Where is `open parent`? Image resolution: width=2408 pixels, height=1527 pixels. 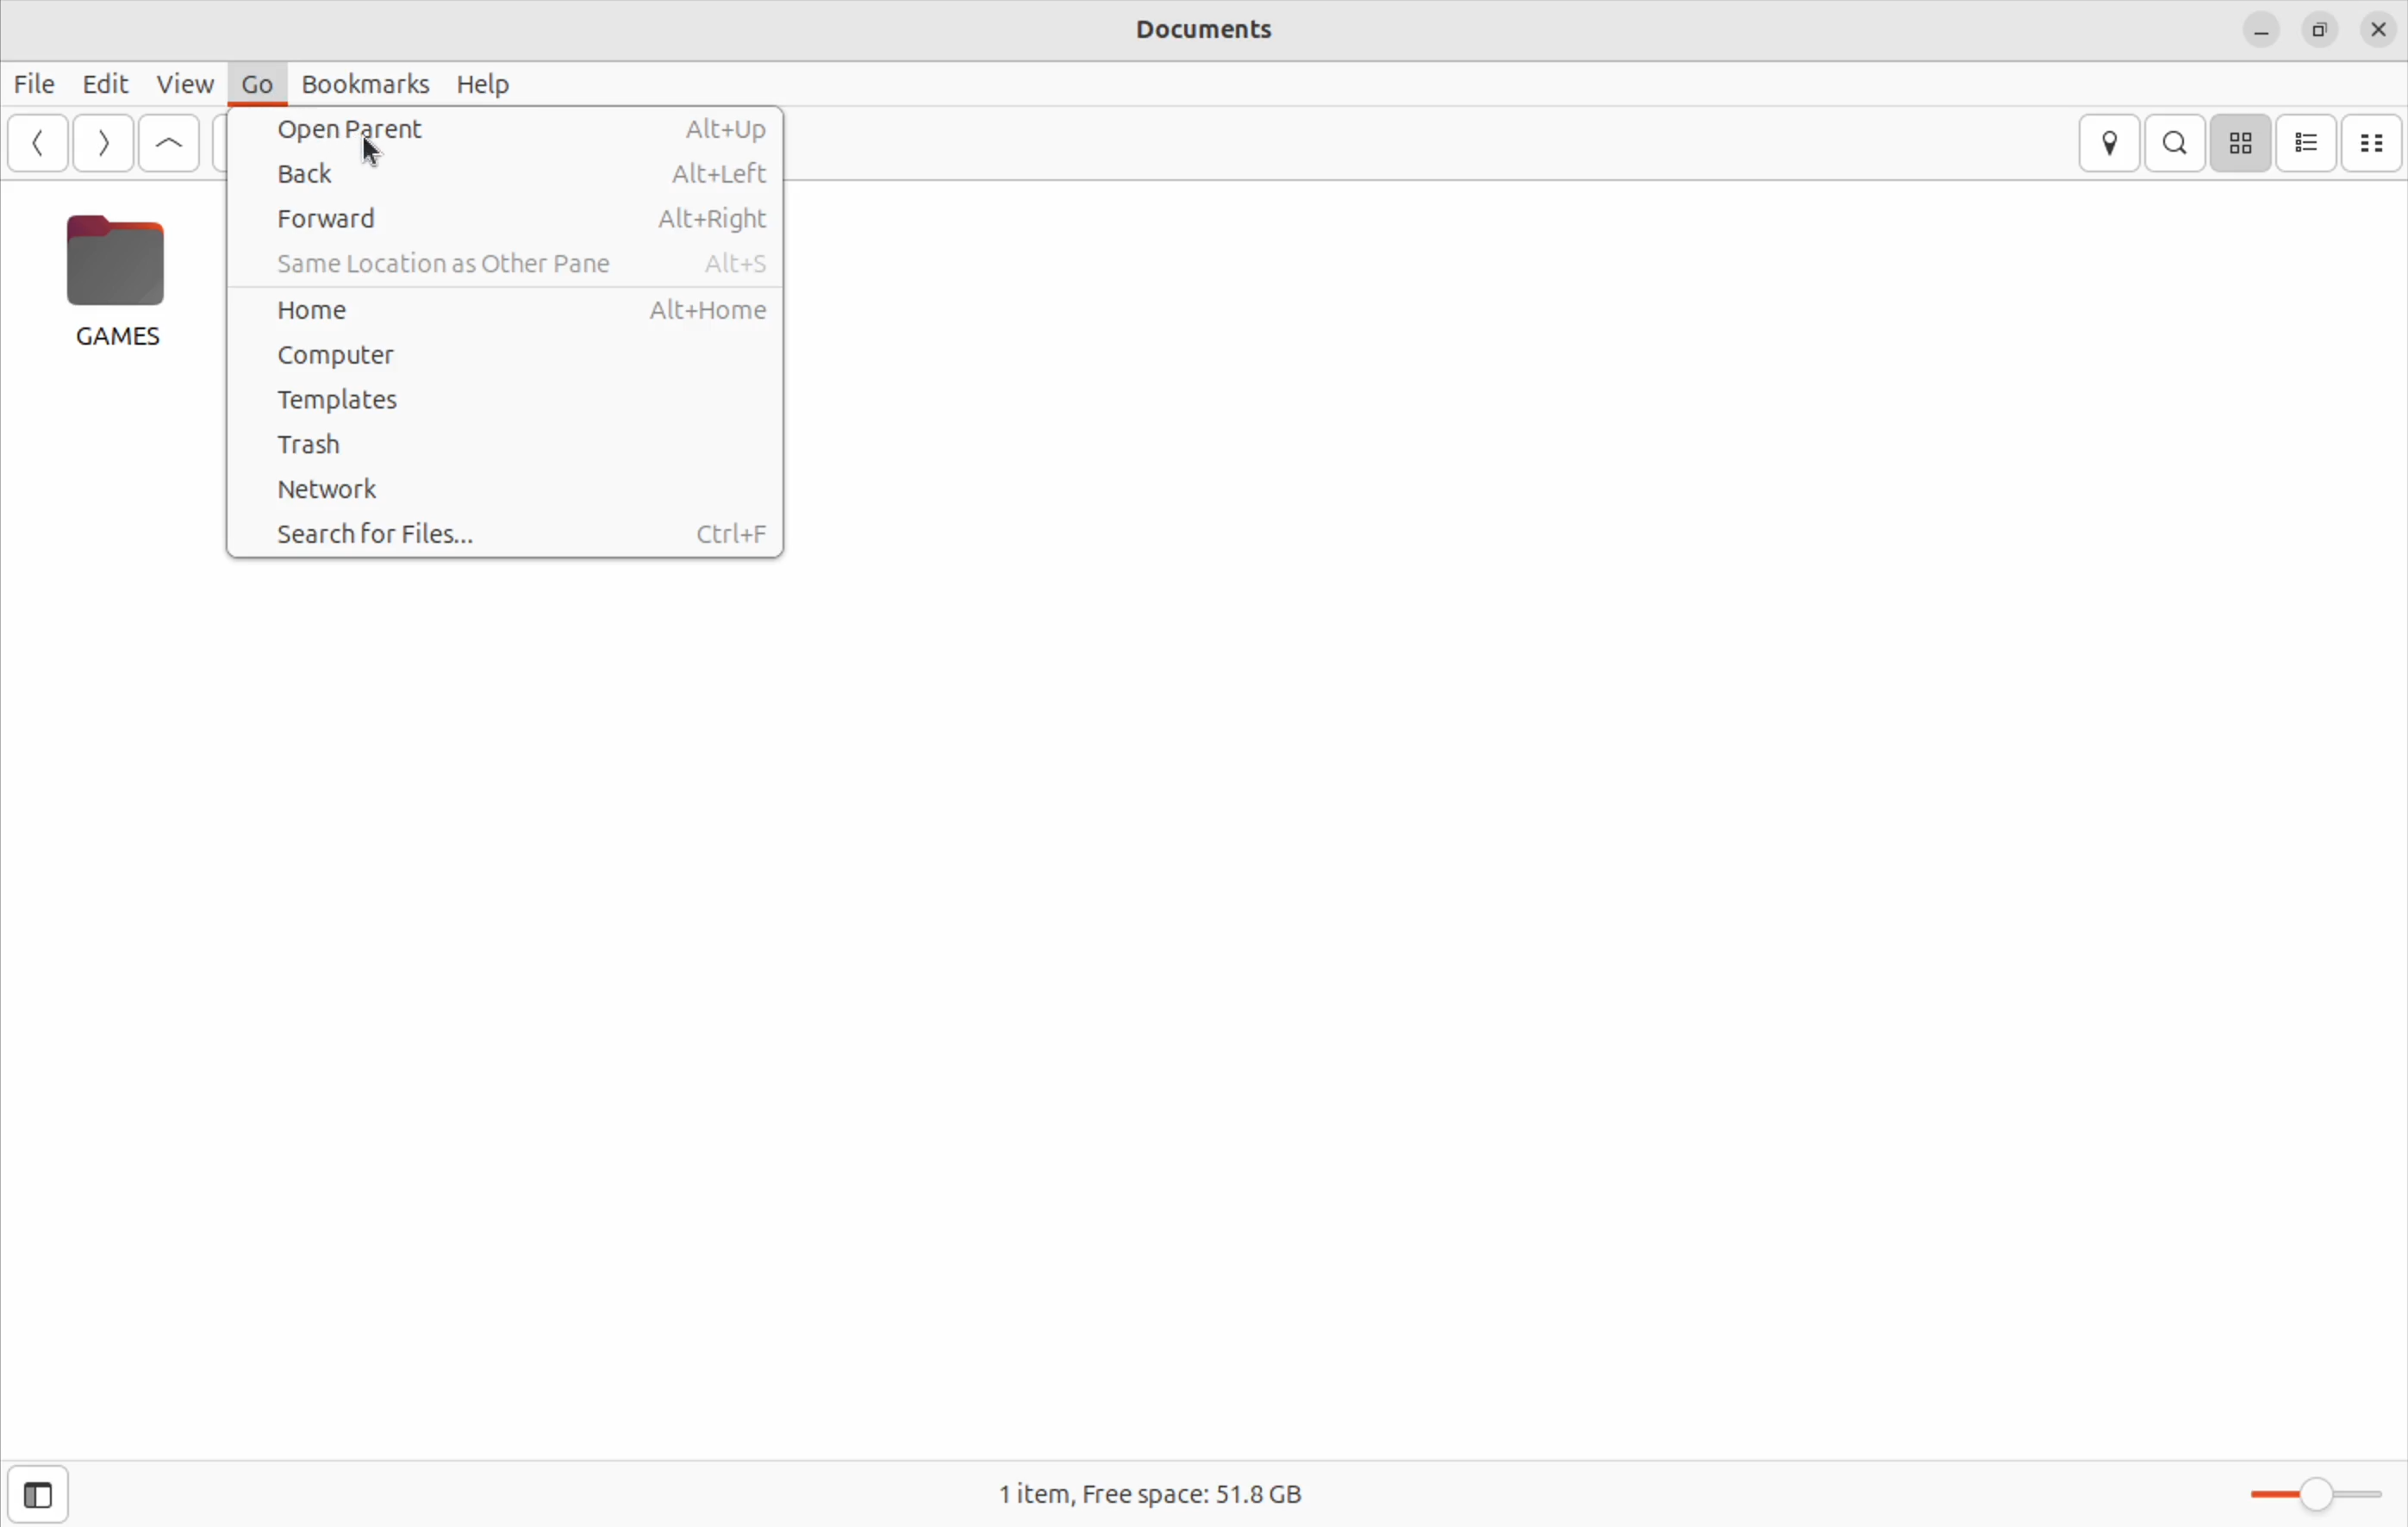 open parent is located at coordinates (520, 130).